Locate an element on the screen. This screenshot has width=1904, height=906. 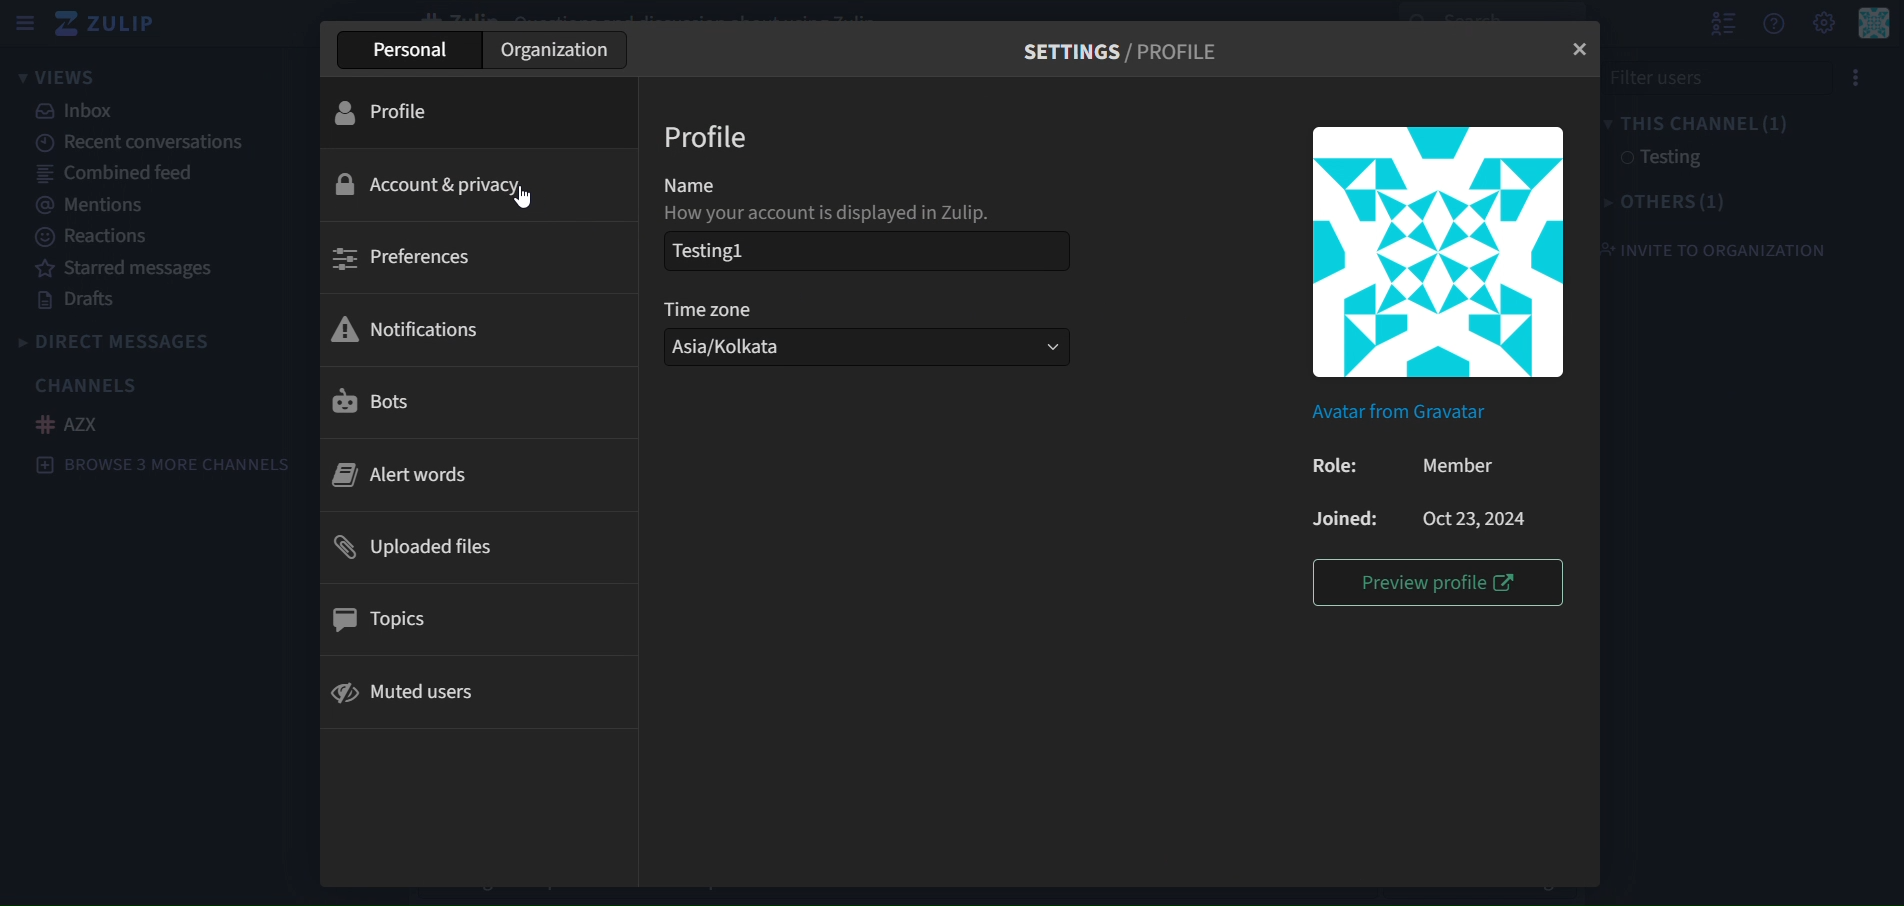
Avatar from Gravatar is located at coordinates (1417, 416).